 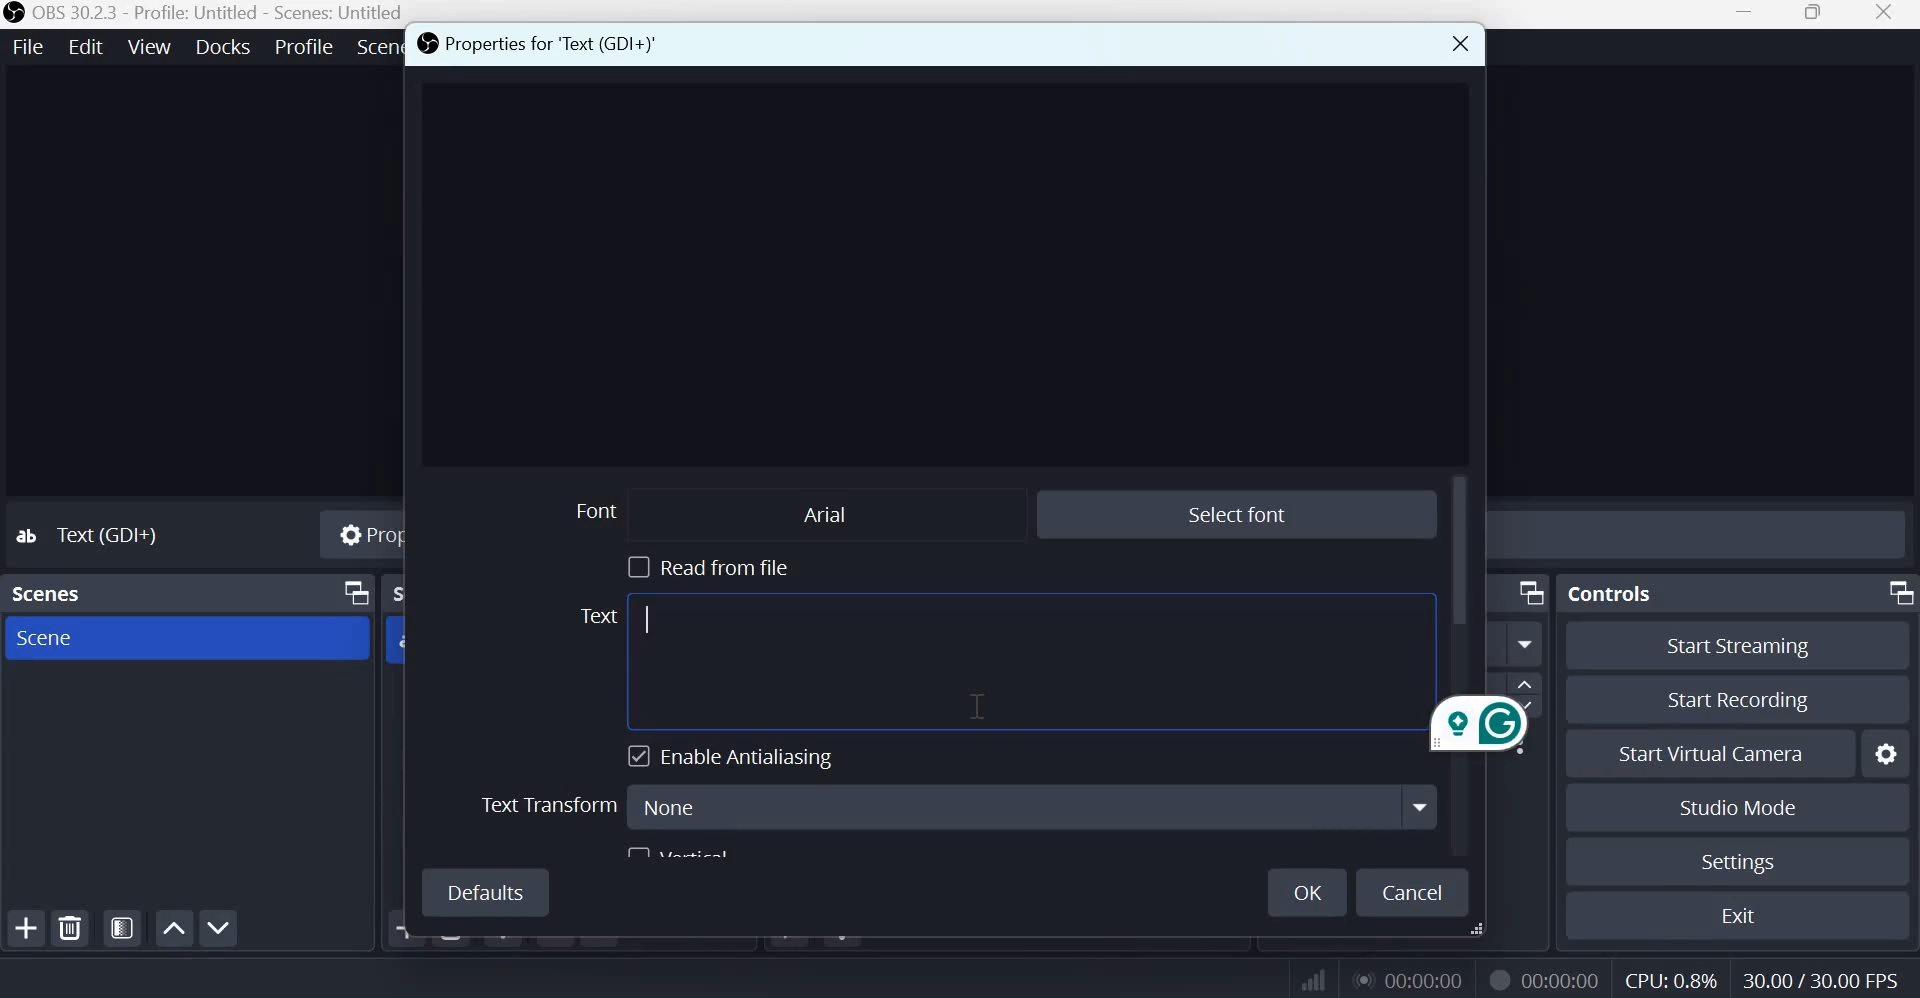 What do you see at coordinates (1720, 754) in the screenshot?
I see `Start virtual camera` at bounding box center [1720, 754].